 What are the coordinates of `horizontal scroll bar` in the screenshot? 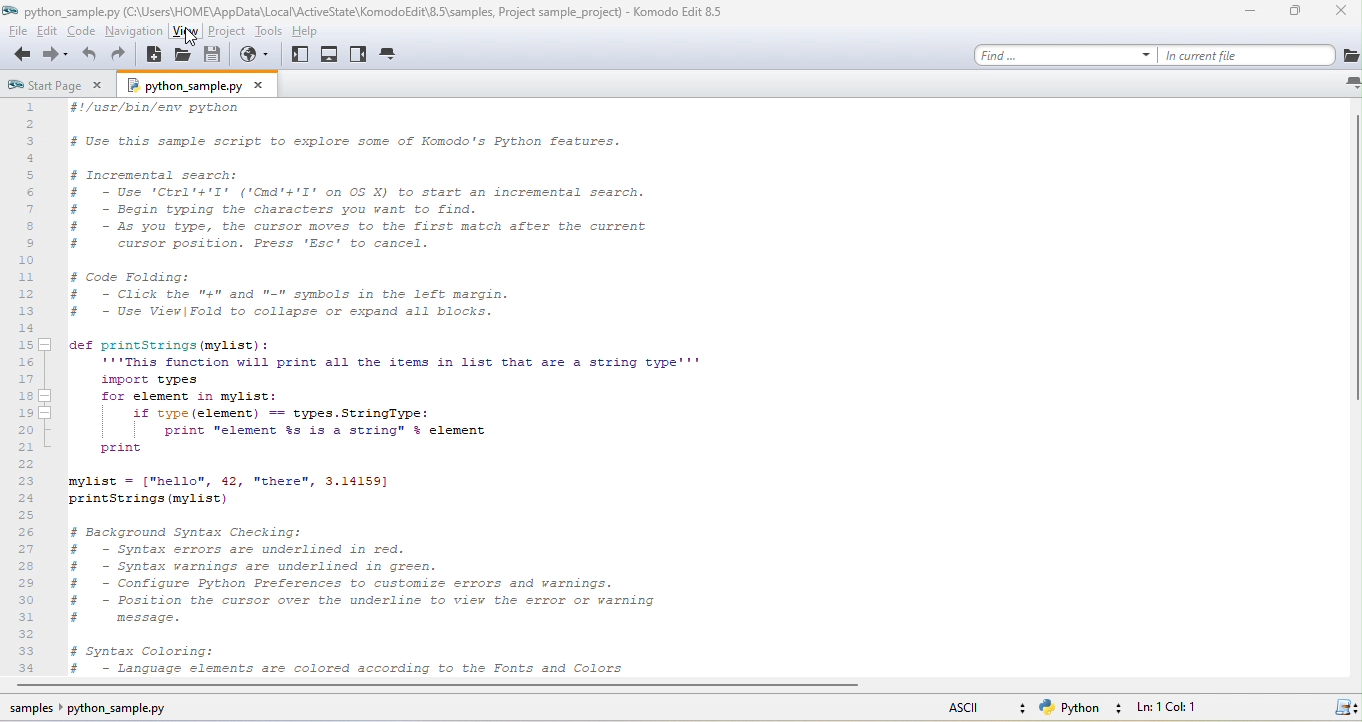 It's located at (446, 687).